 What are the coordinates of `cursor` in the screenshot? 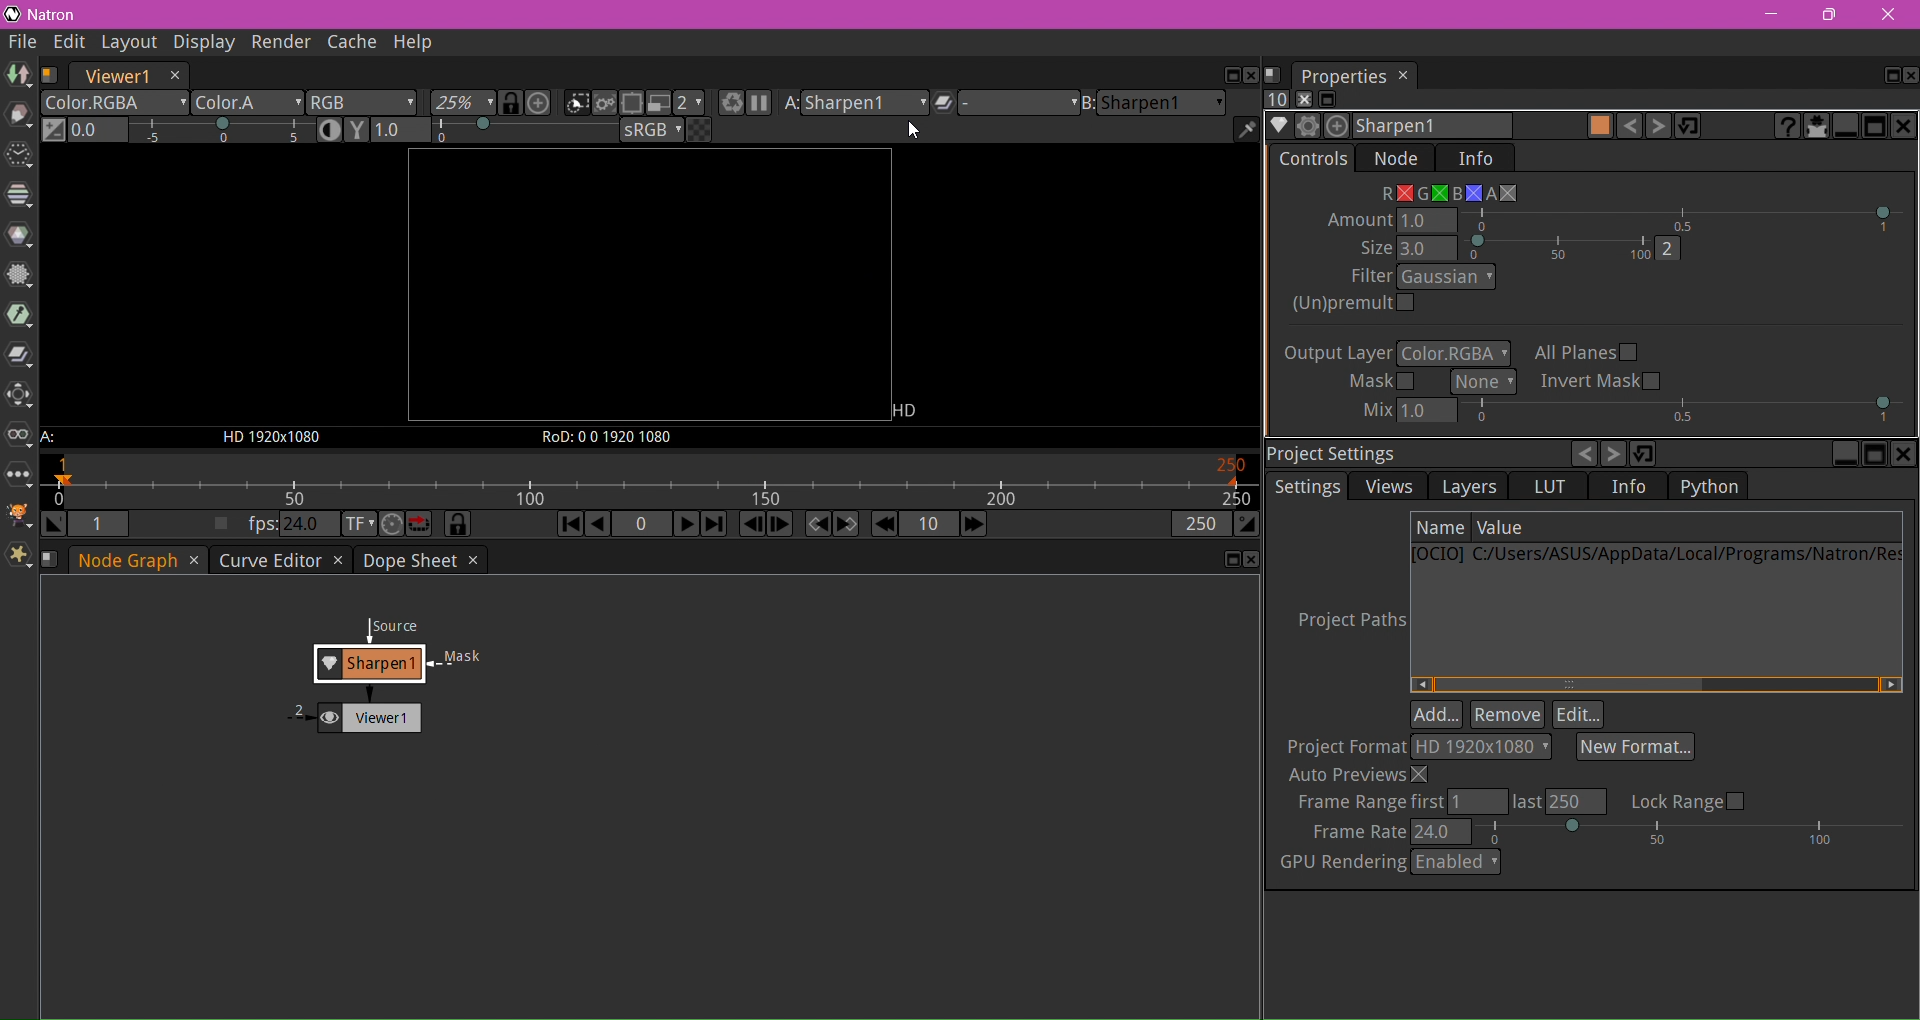 It's located at (916, 132).